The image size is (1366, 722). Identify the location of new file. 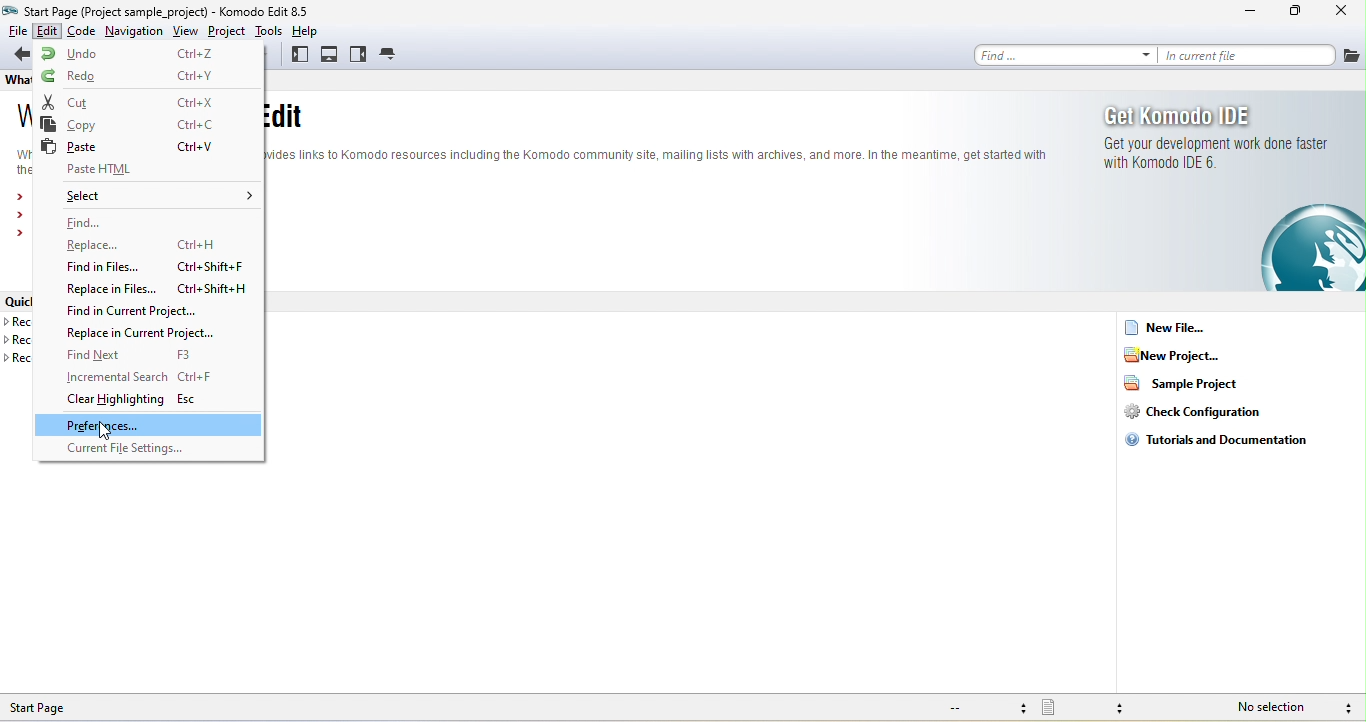
(1178, 326).